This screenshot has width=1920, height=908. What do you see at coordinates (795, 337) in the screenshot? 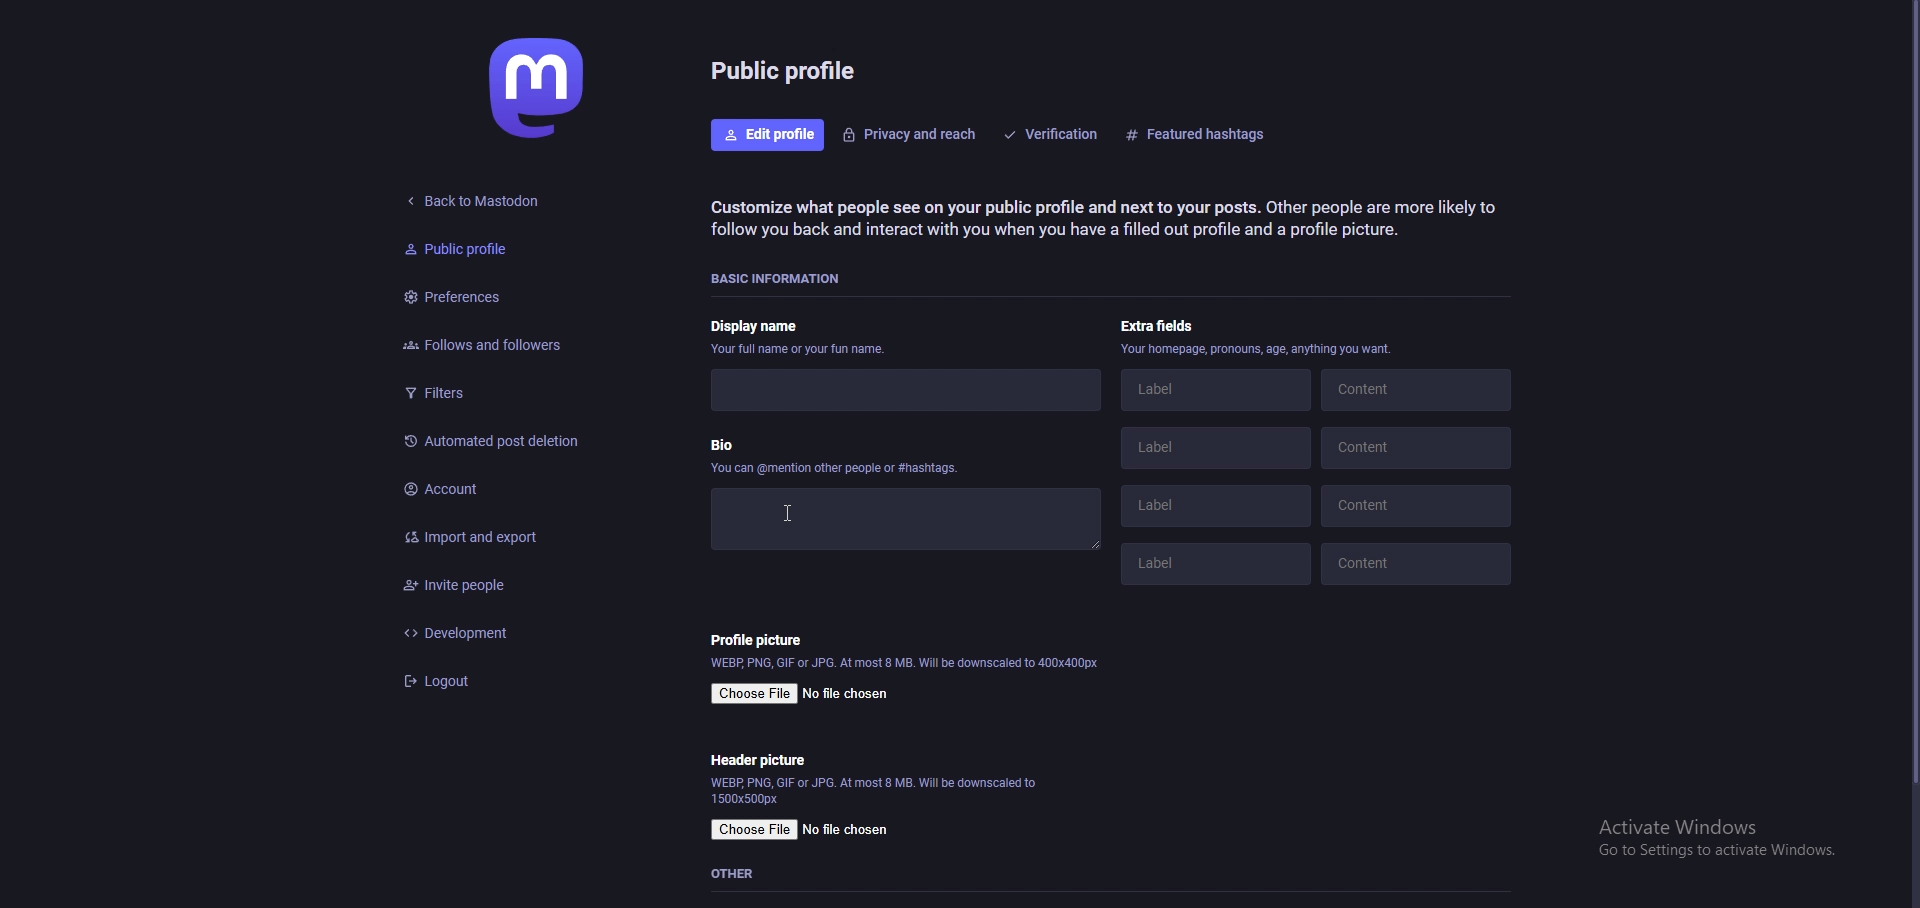
I see `display name` at bounding box center [795, 337].